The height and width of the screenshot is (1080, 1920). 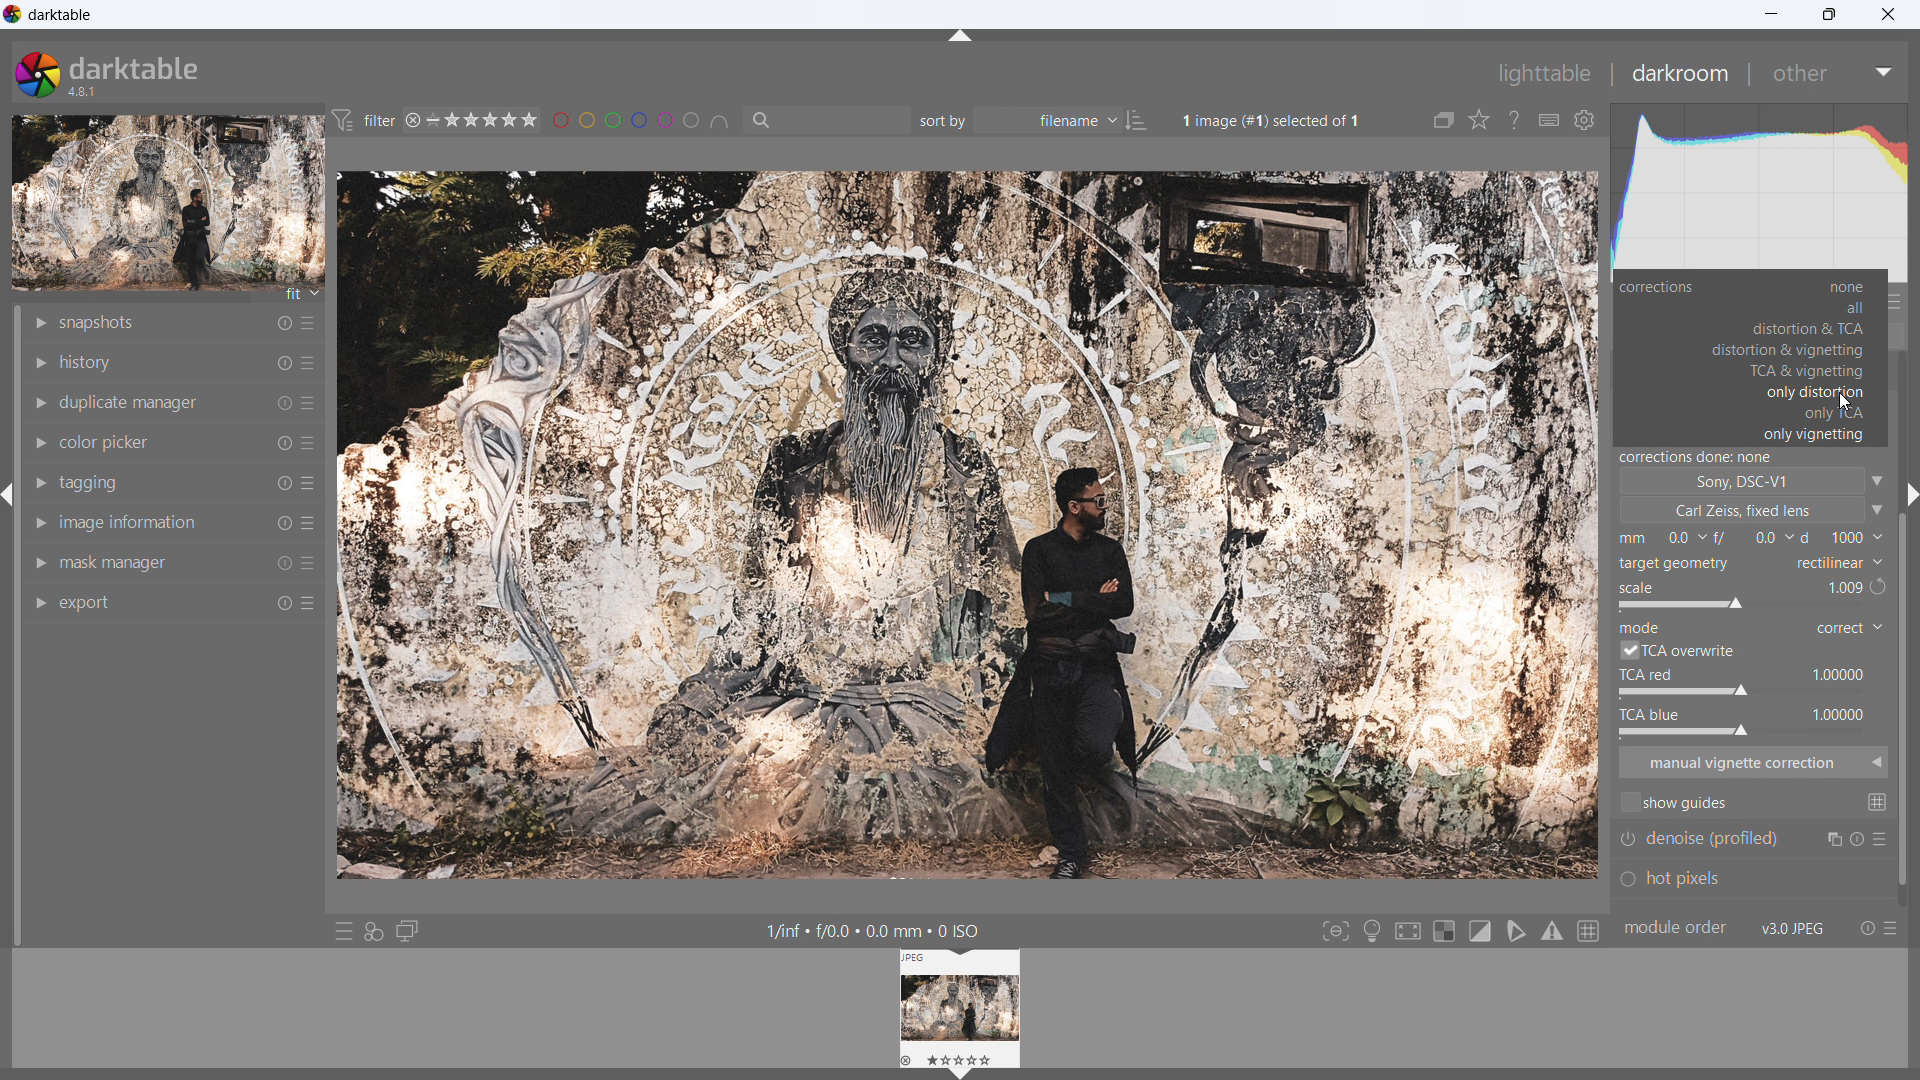 I want to click on histogram, so click(x=1761, y=191).